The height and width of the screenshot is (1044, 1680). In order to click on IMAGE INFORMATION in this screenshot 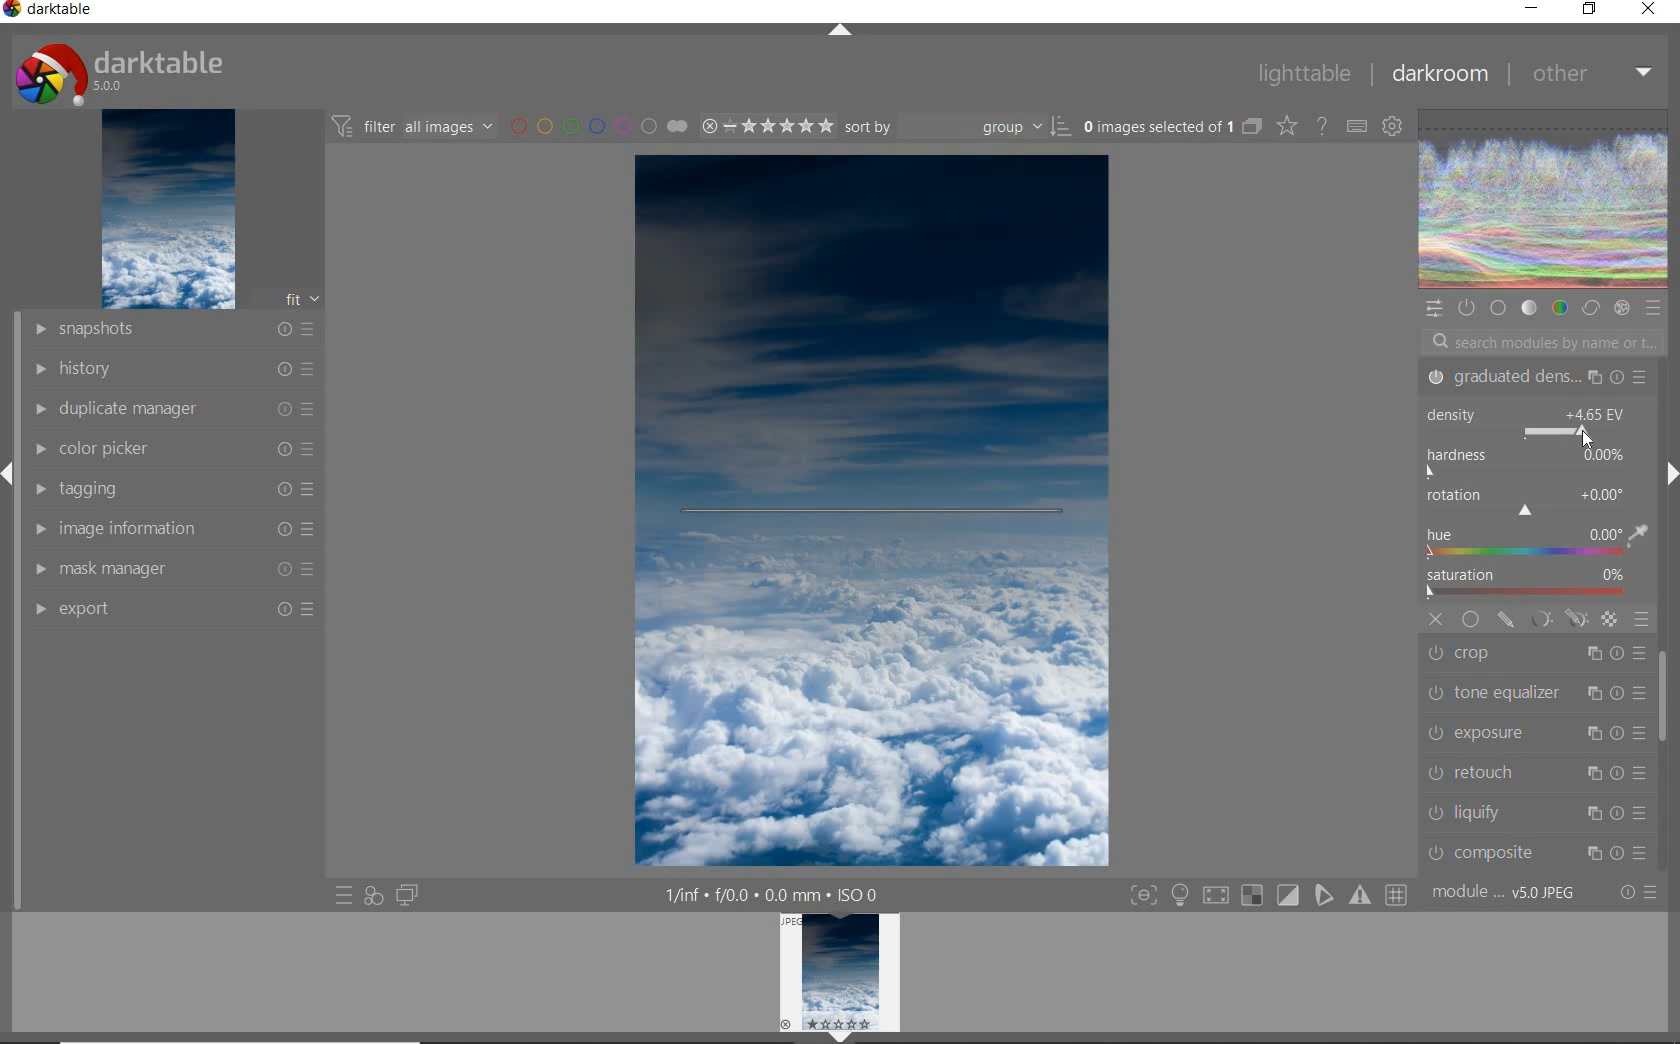, I will do `click(177, 528)`.